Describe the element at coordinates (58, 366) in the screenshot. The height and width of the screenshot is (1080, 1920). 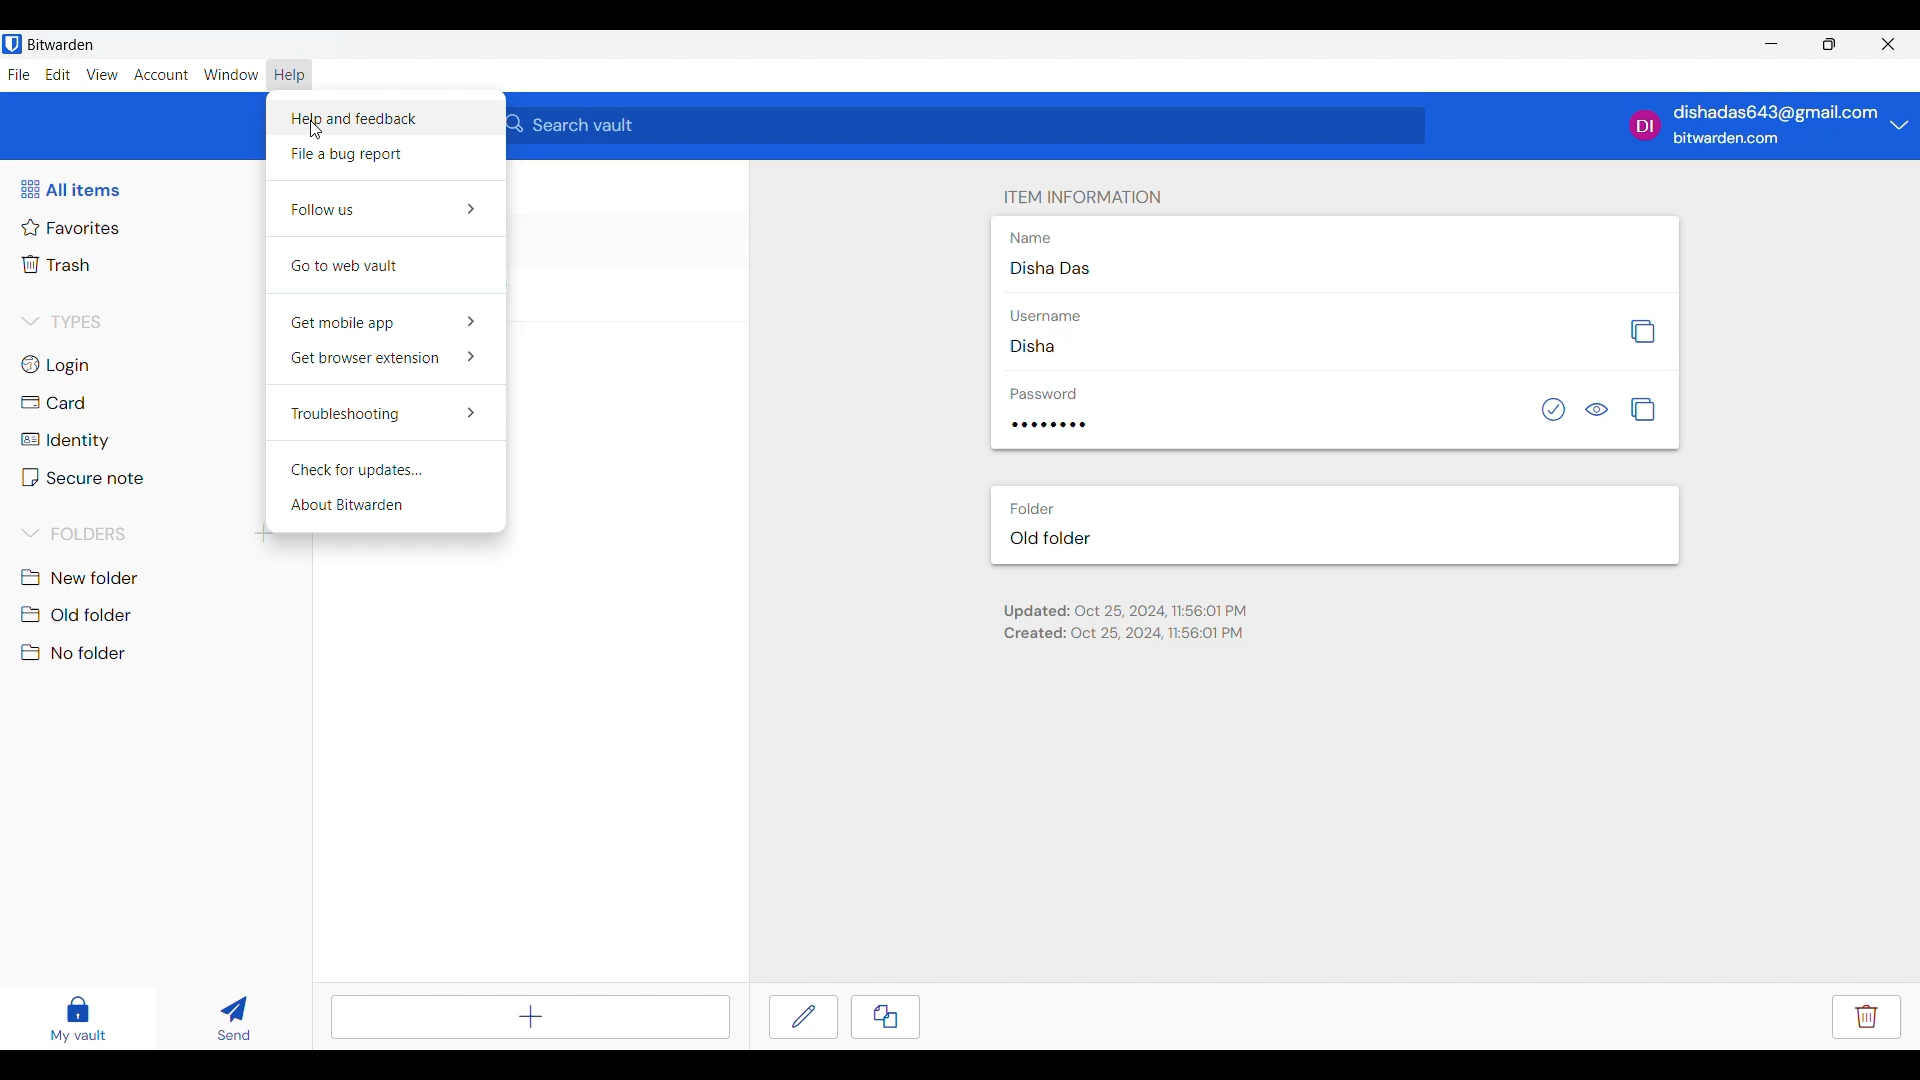
I see `Login` at that location.